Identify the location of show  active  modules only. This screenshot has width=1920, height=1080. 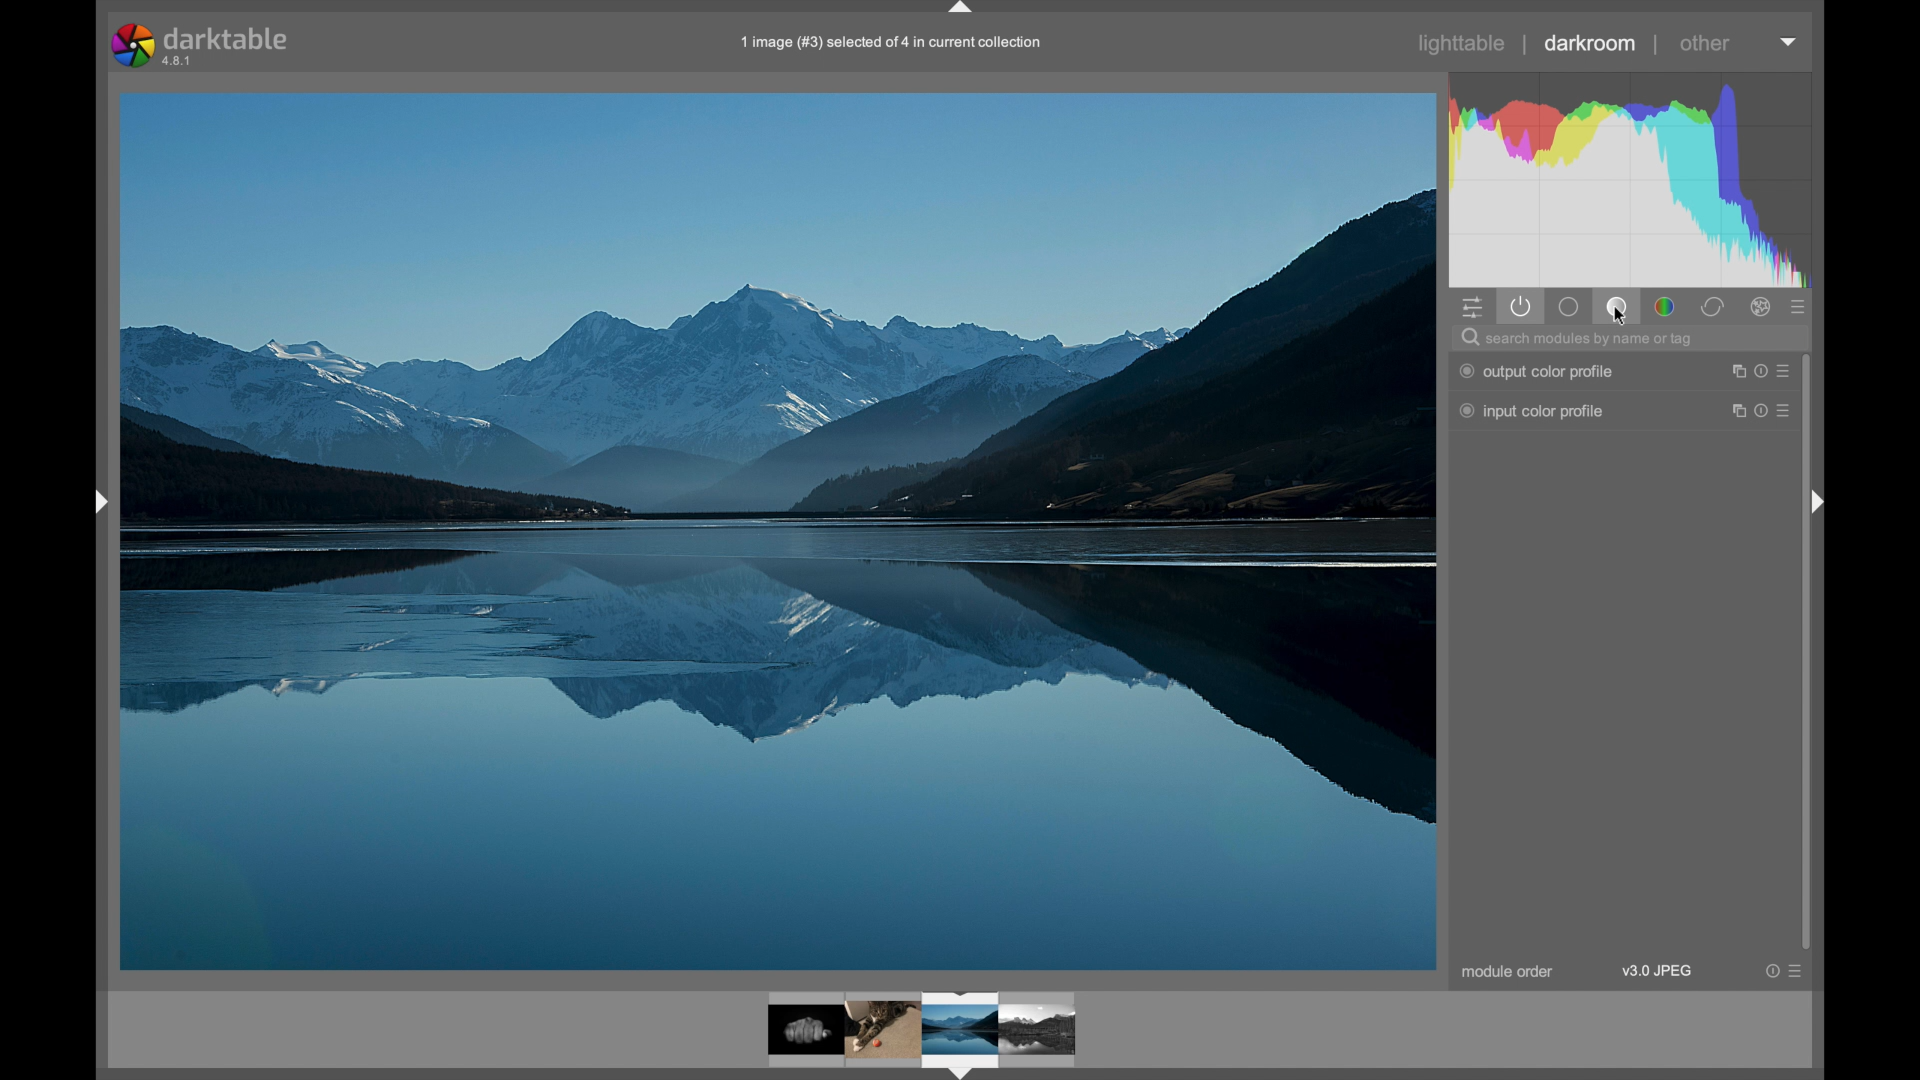
(1522, 307).